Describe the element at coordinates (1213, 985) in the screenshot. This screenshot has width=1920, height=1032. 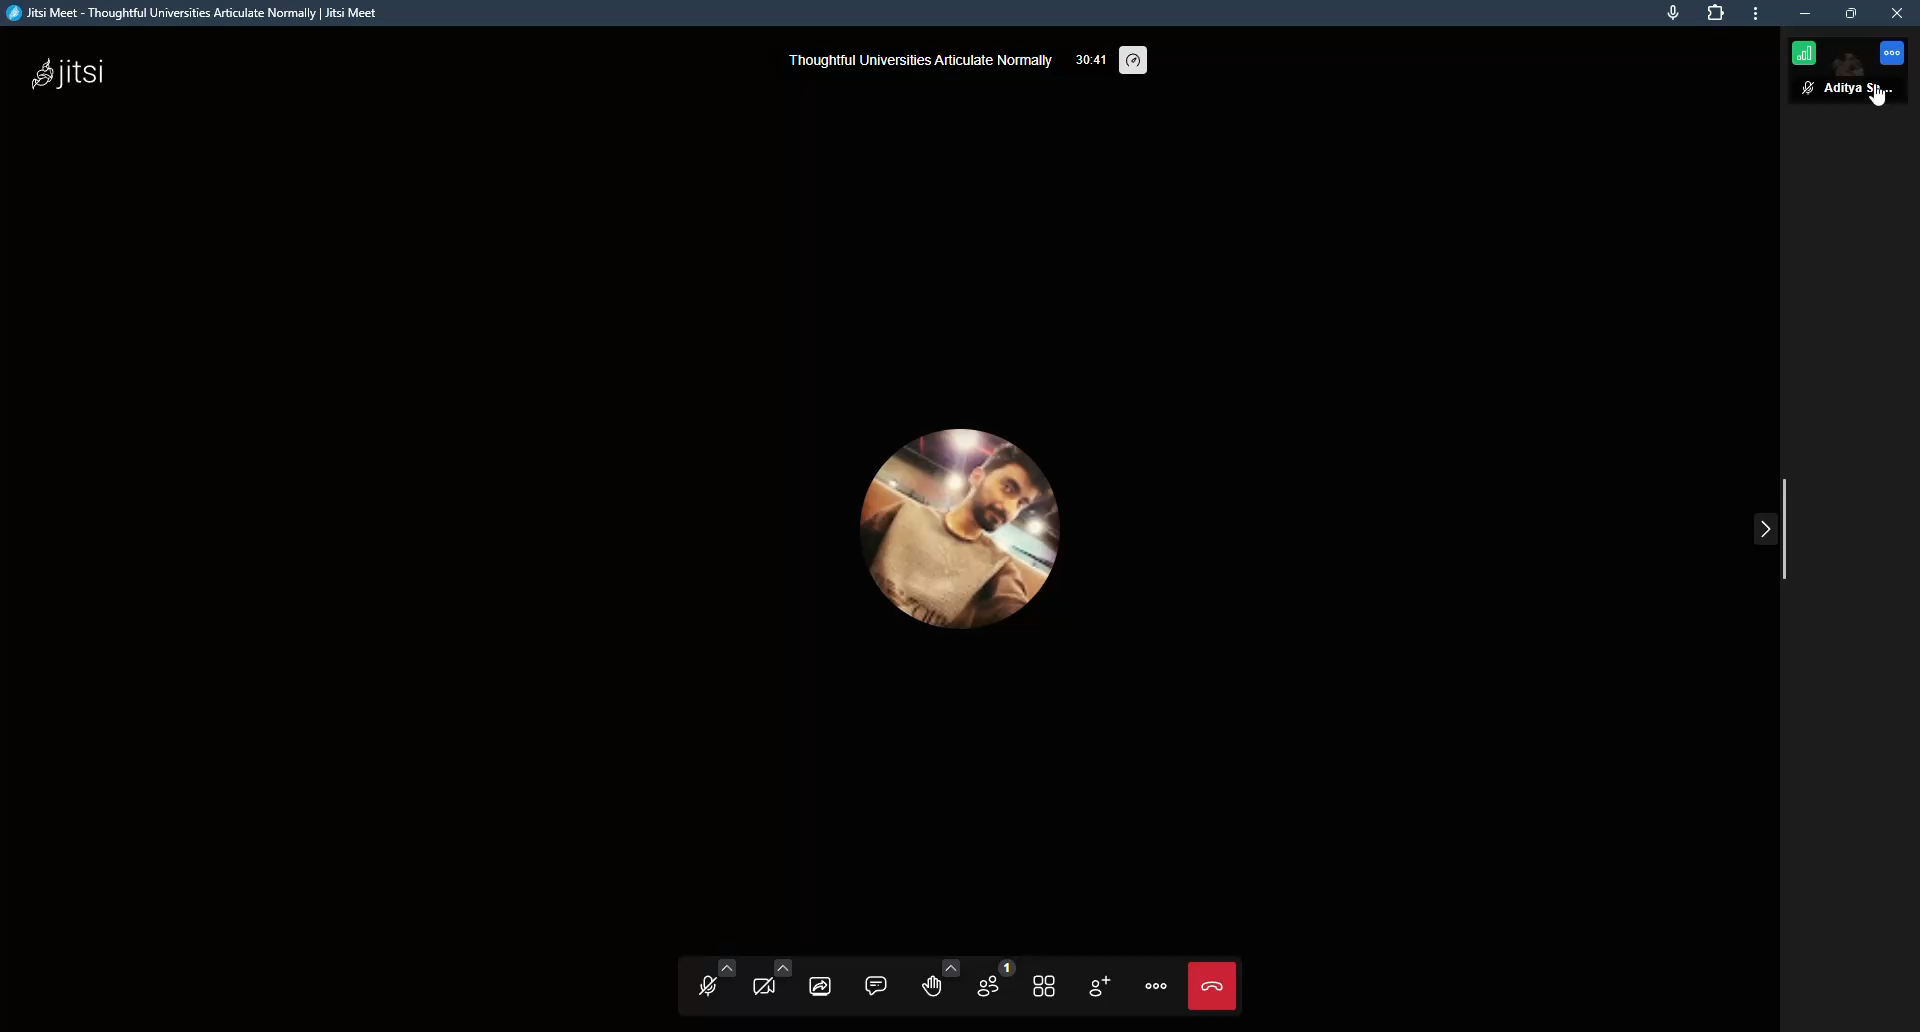
I see `Leave meeting` at that location.